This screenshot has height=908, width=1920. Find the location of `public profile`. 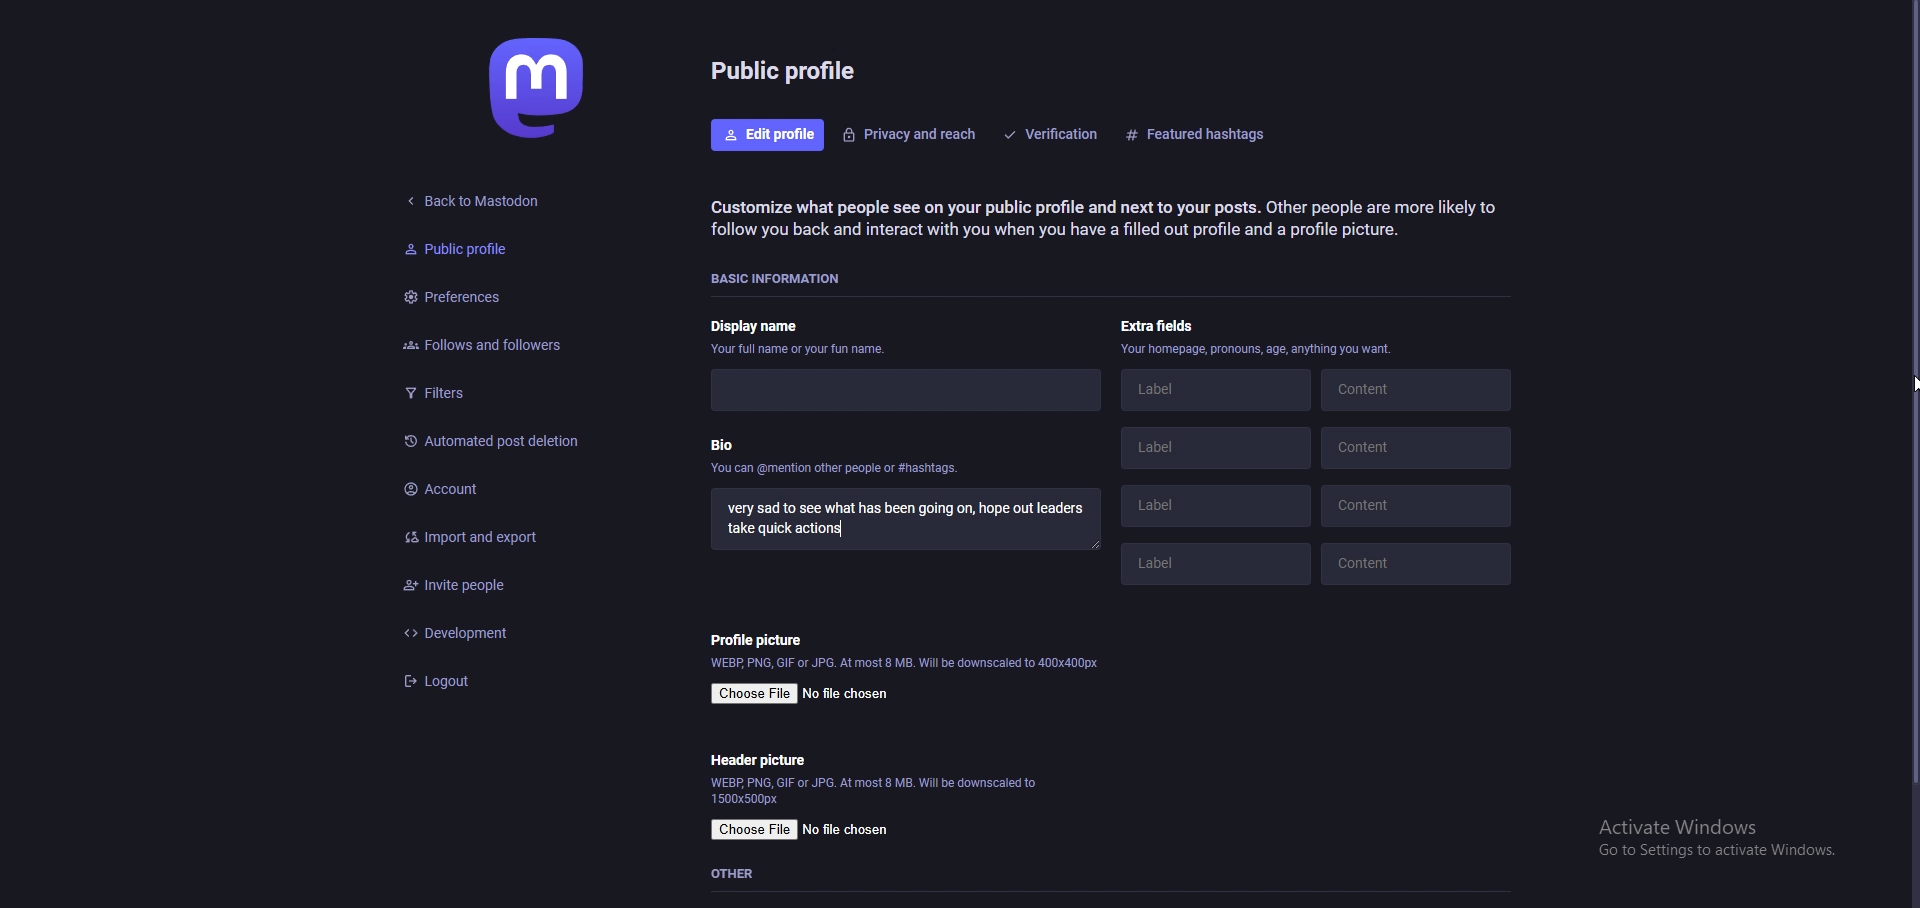

public profile is located at coordinates (787, 69).